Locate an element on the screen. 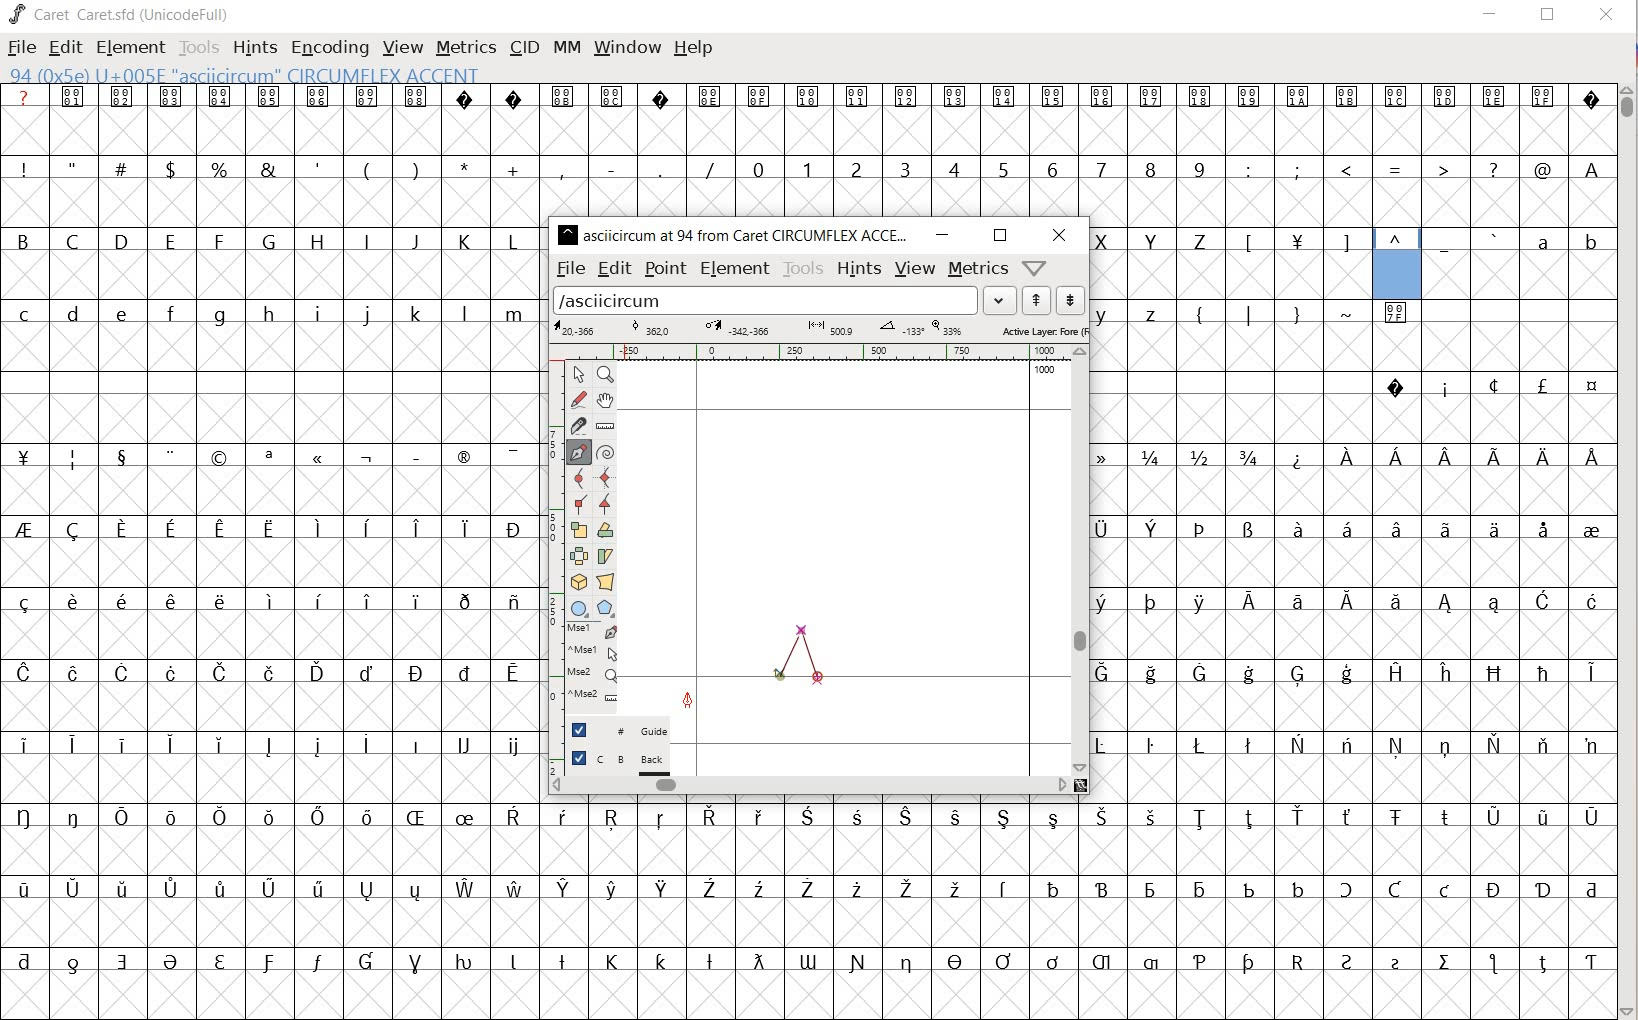 This screenshot has width=1638, height=1020. edit is located at coordinates (614, 269).